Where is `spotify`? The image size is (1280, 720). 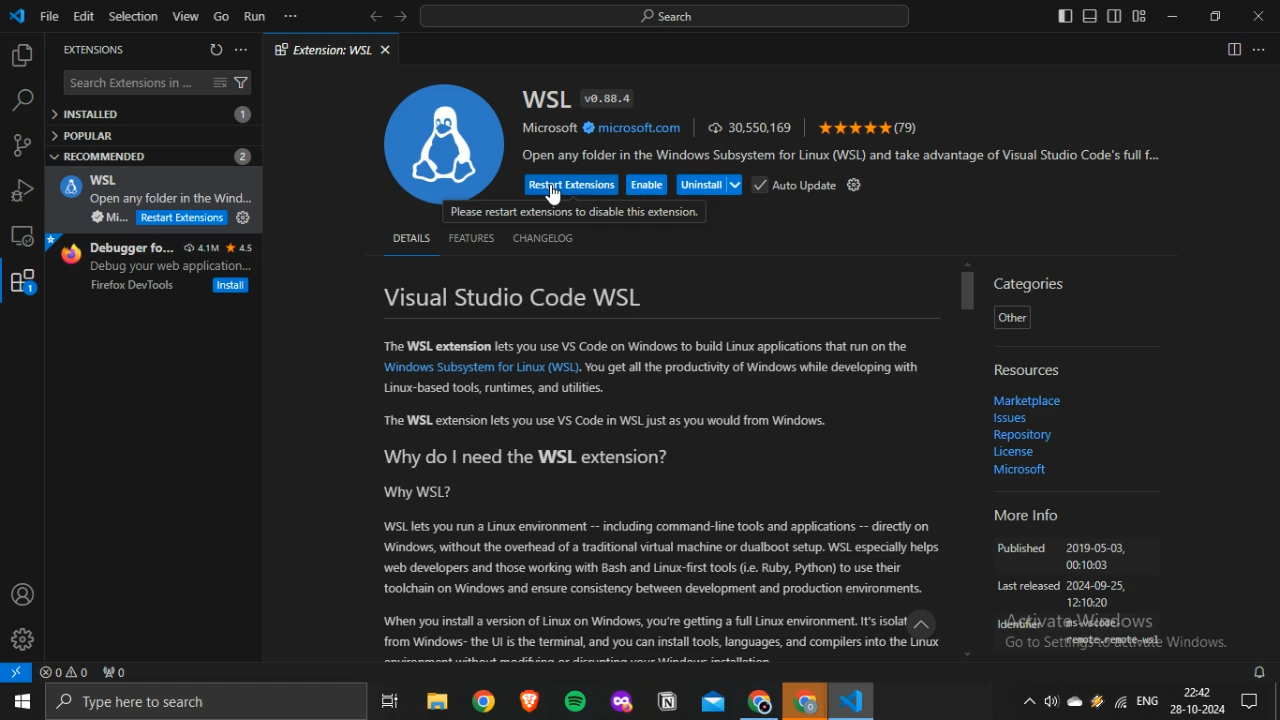 spotify is located at coordinates (576, 701).